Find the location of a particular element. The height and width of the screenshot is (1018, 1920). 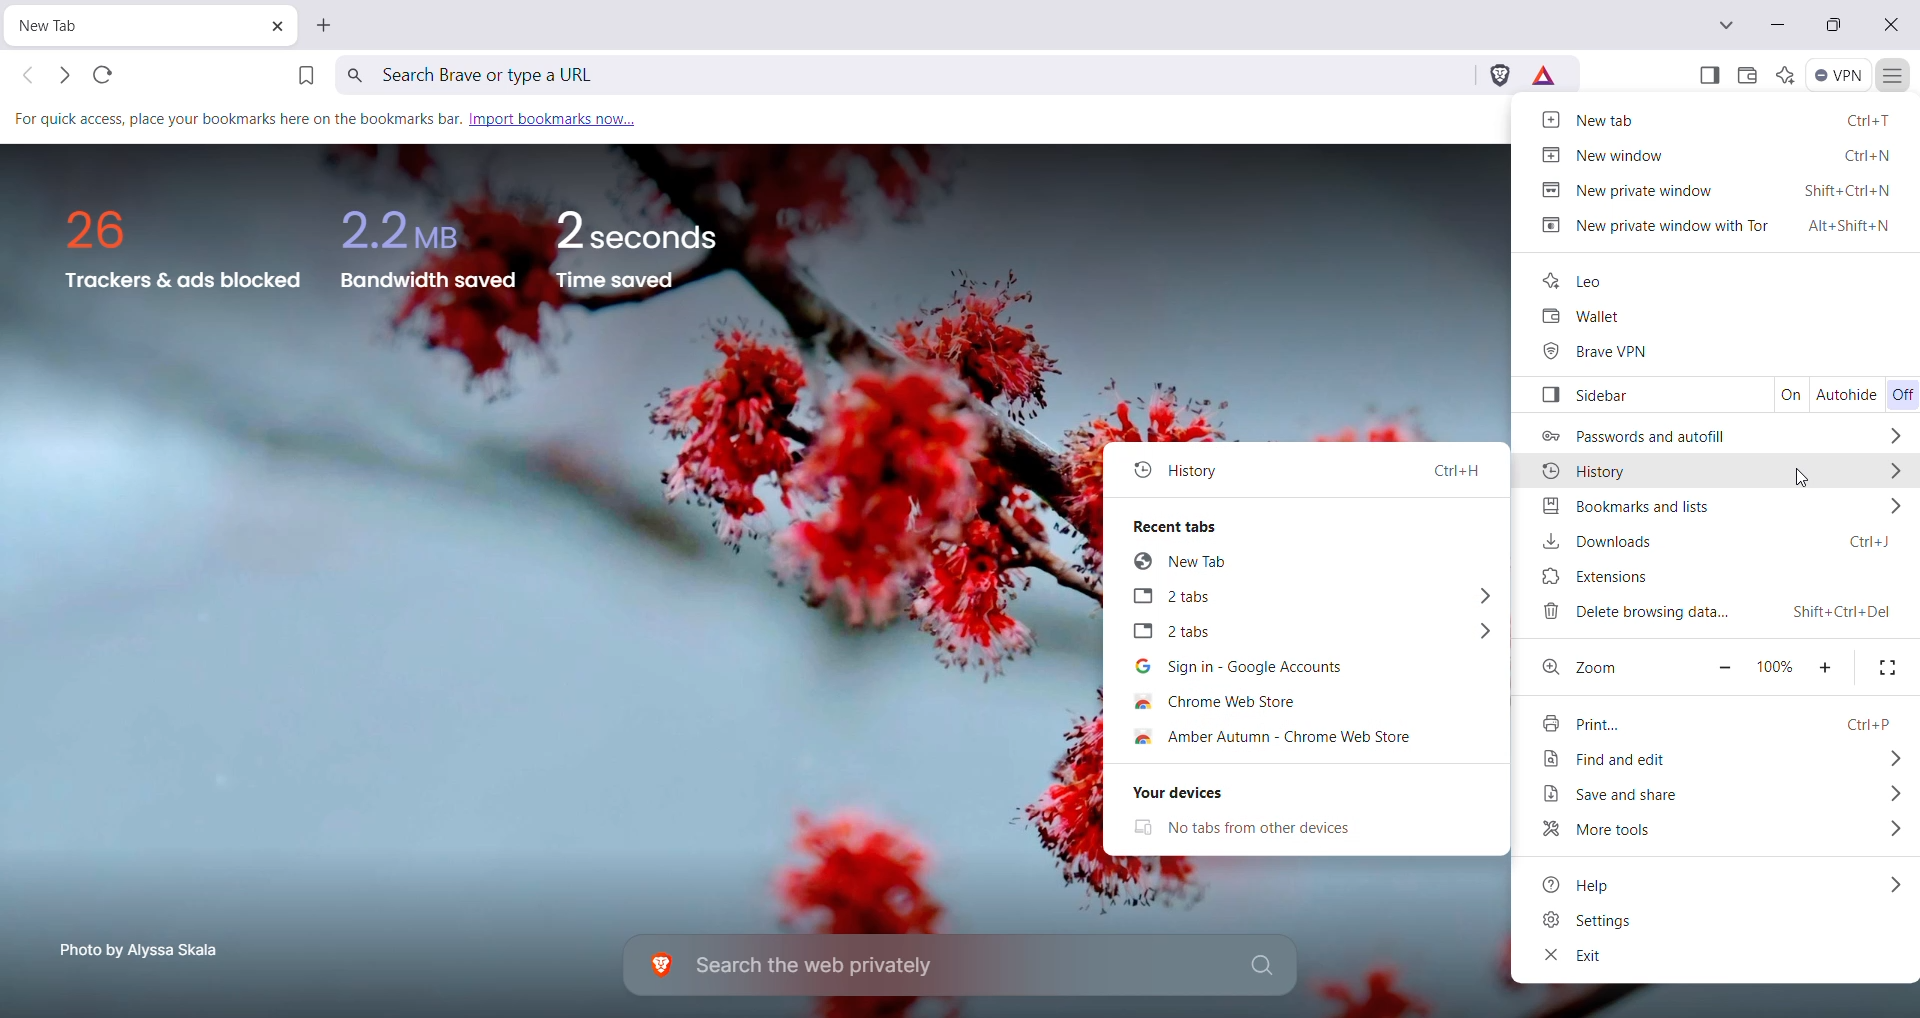

New Tab is located at coordinates (1718, 121).